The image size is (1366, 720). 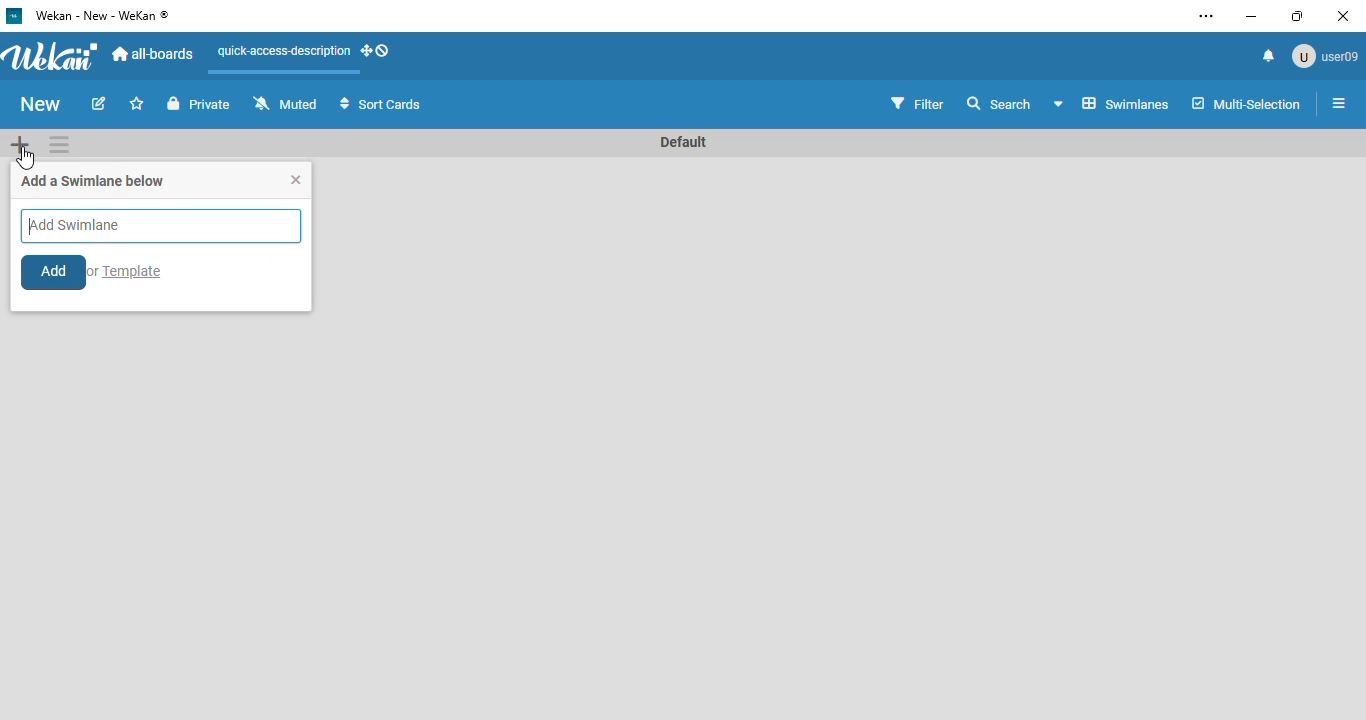 I want to click on board view, so click(x=1112, y=104).